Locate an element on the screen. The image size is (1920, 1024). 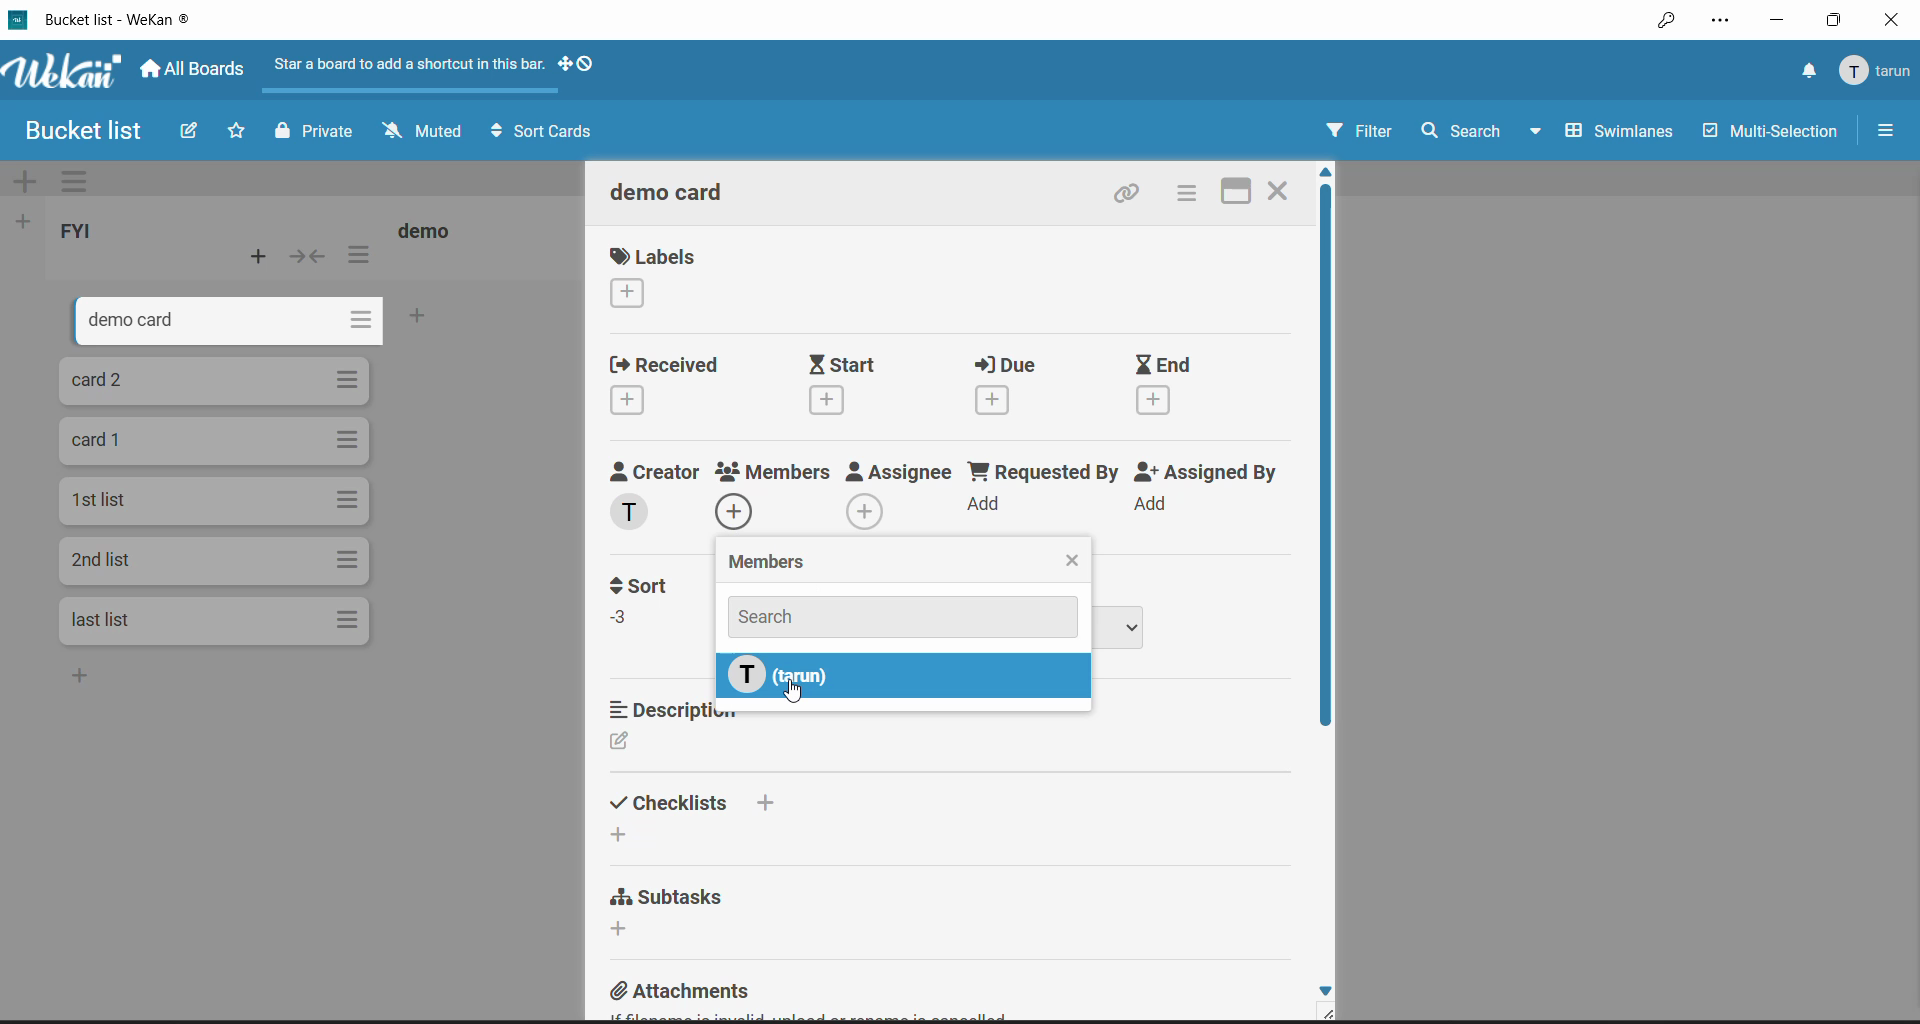
card bottom of the list is located at coordinates (464, 320).